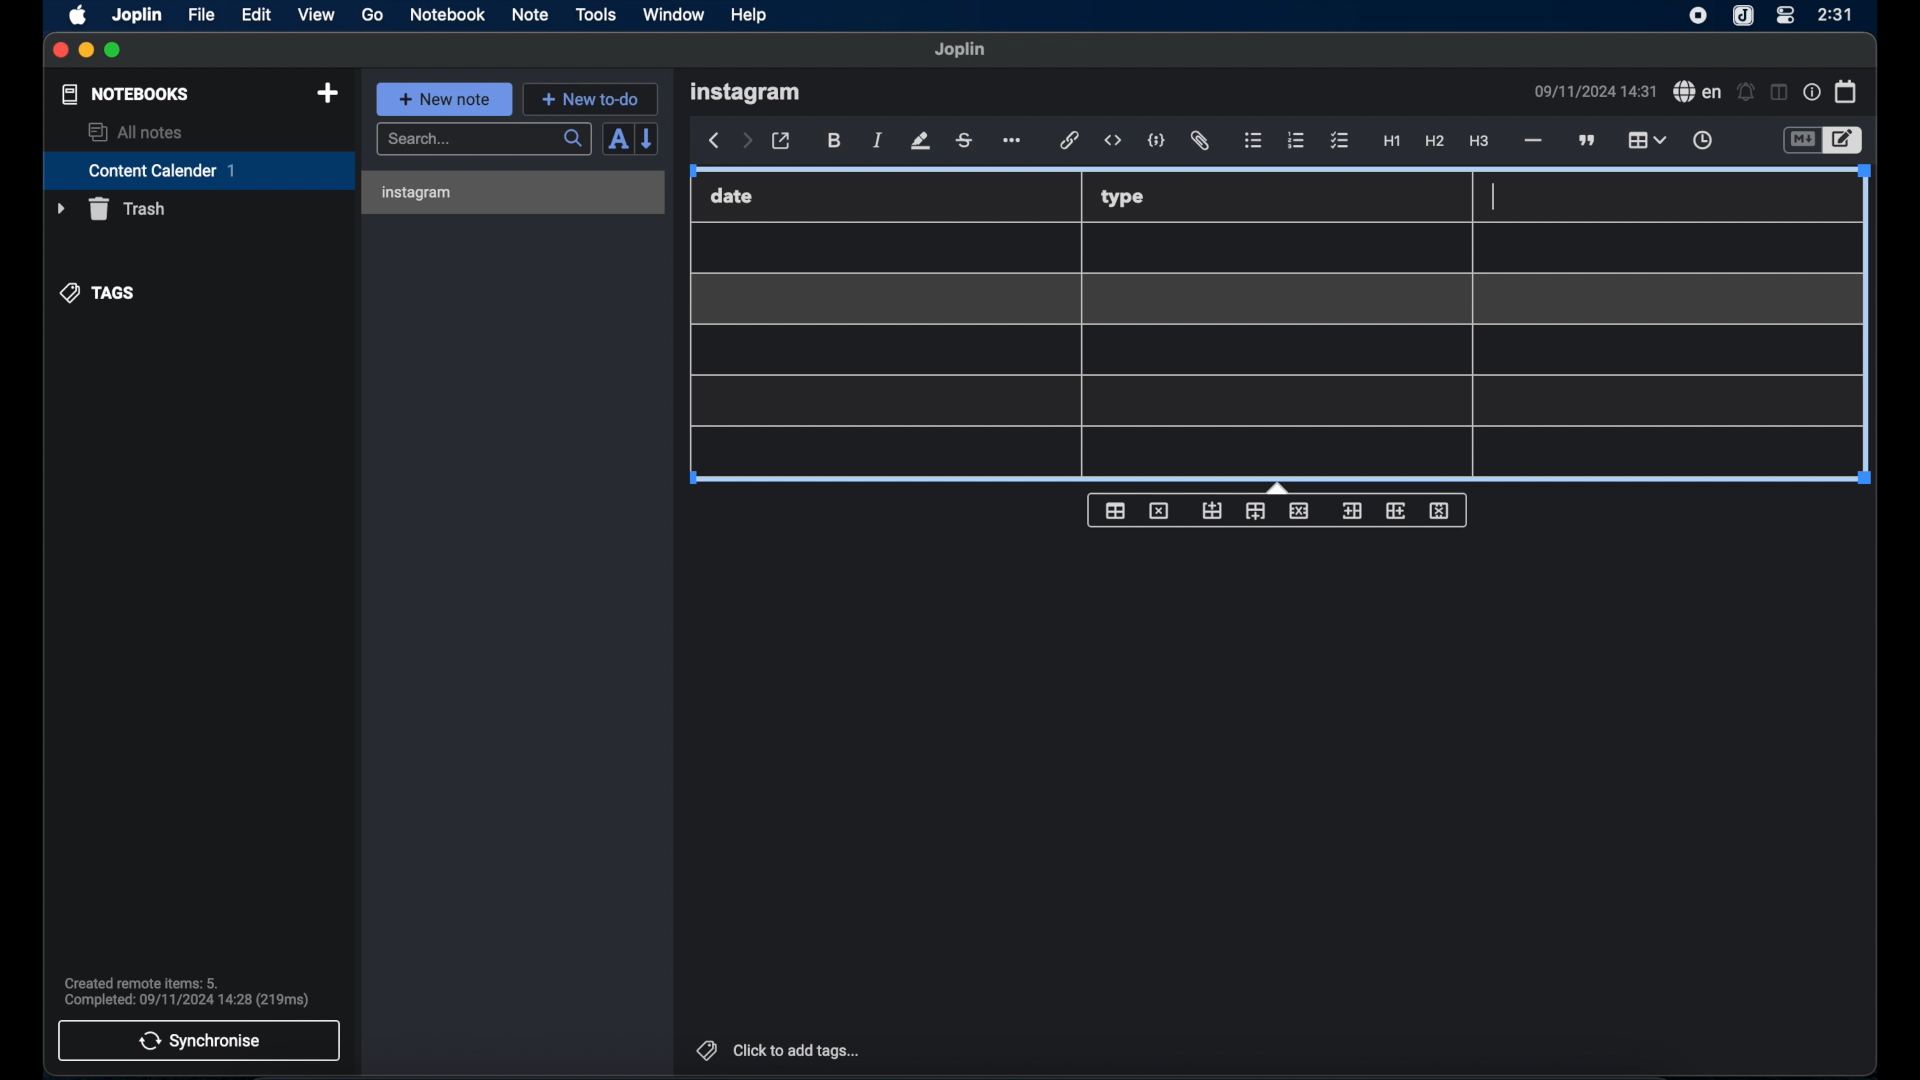 This screenshot has width=1920, height=1080. I want to click on attach file, so click(1202, 141).